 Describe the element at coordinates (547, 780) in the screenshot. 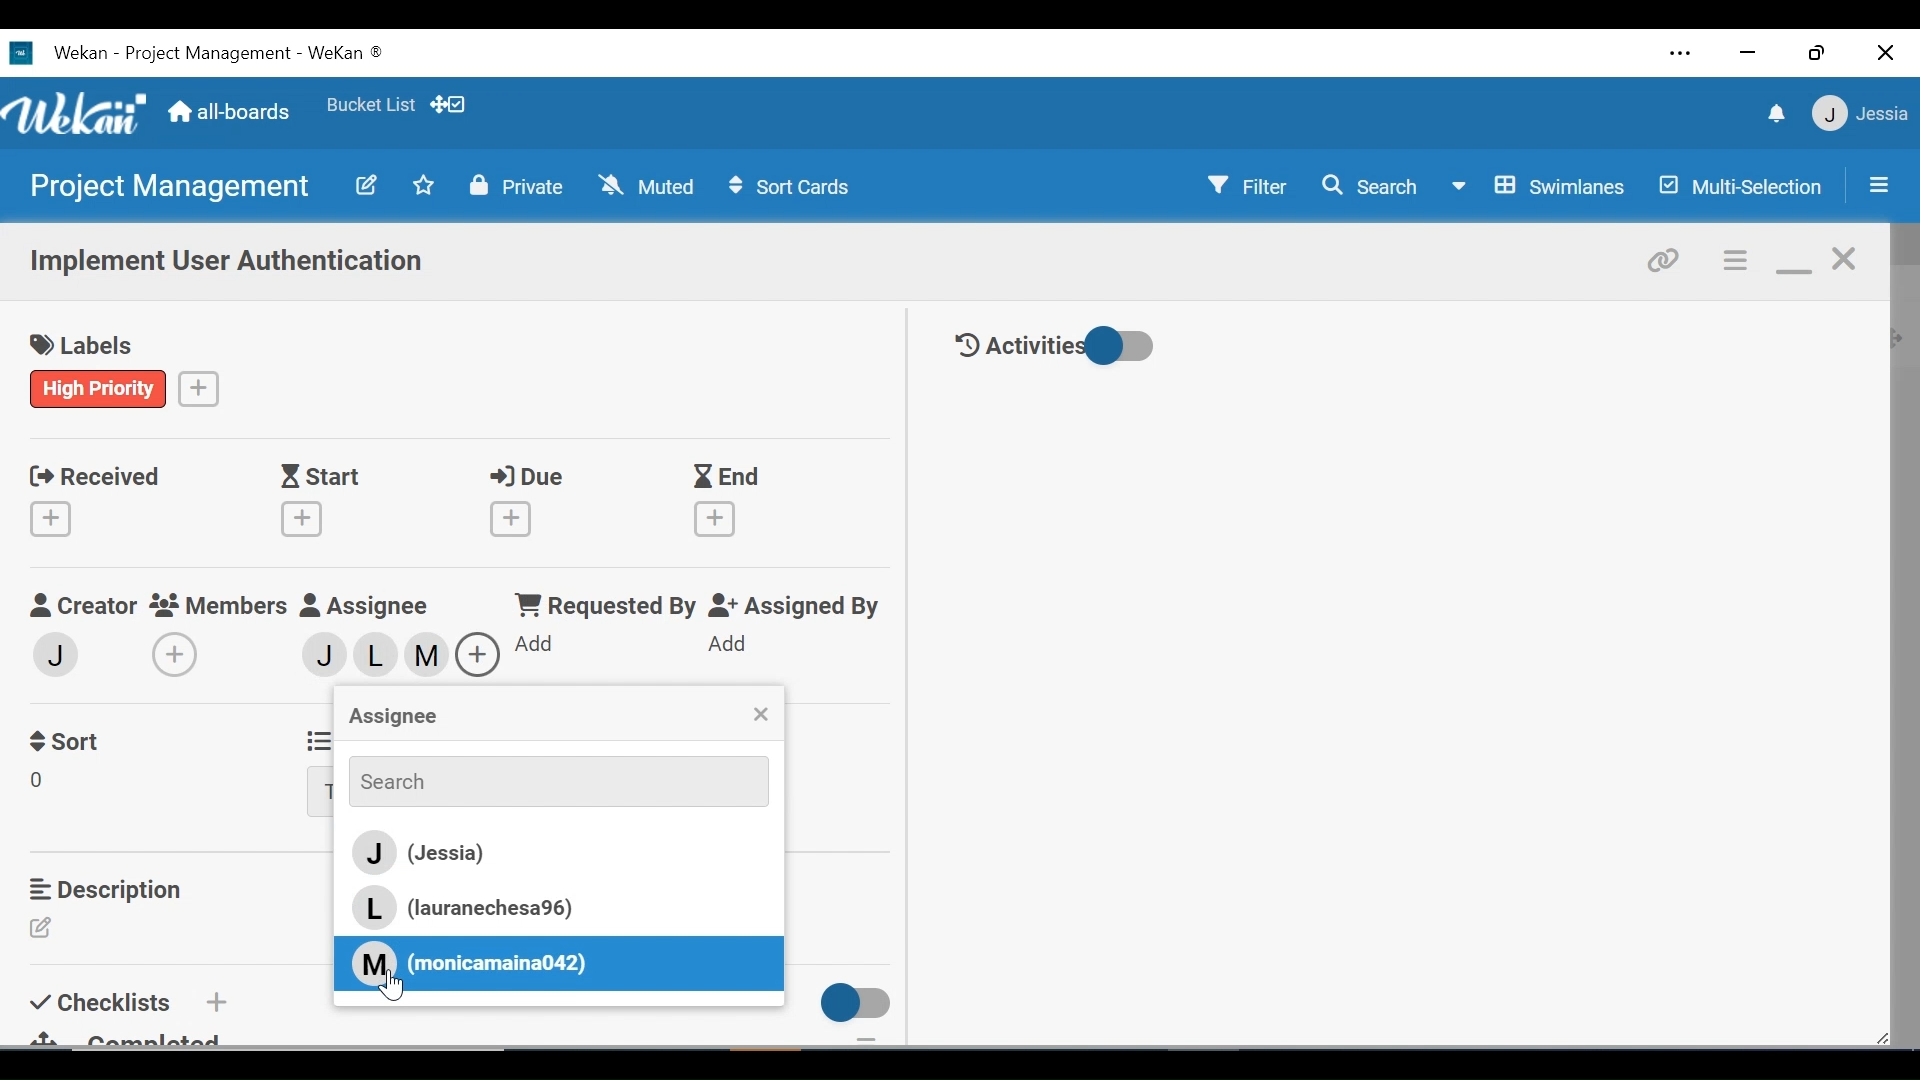

I see `Search members` at that location.